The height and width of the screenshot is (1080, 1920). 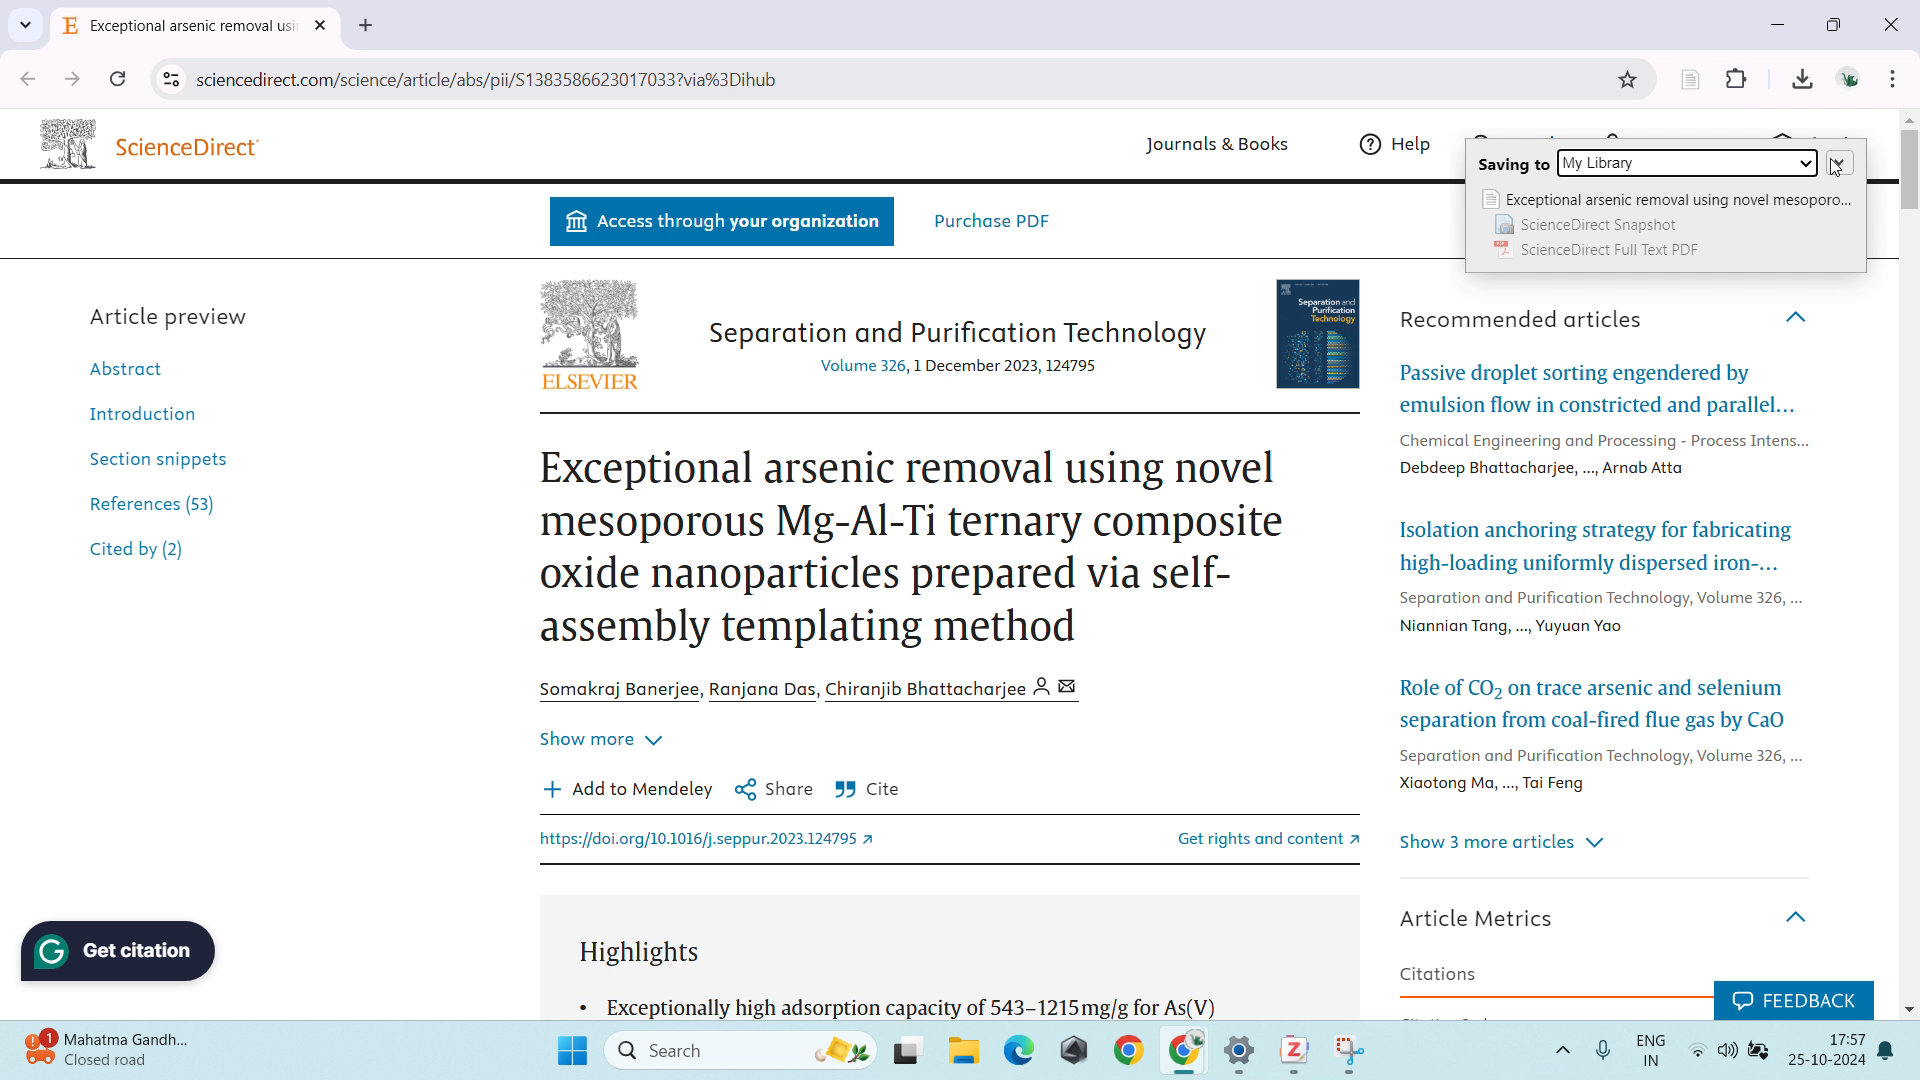 I want to click on Cite, so click(x=868, y=790).